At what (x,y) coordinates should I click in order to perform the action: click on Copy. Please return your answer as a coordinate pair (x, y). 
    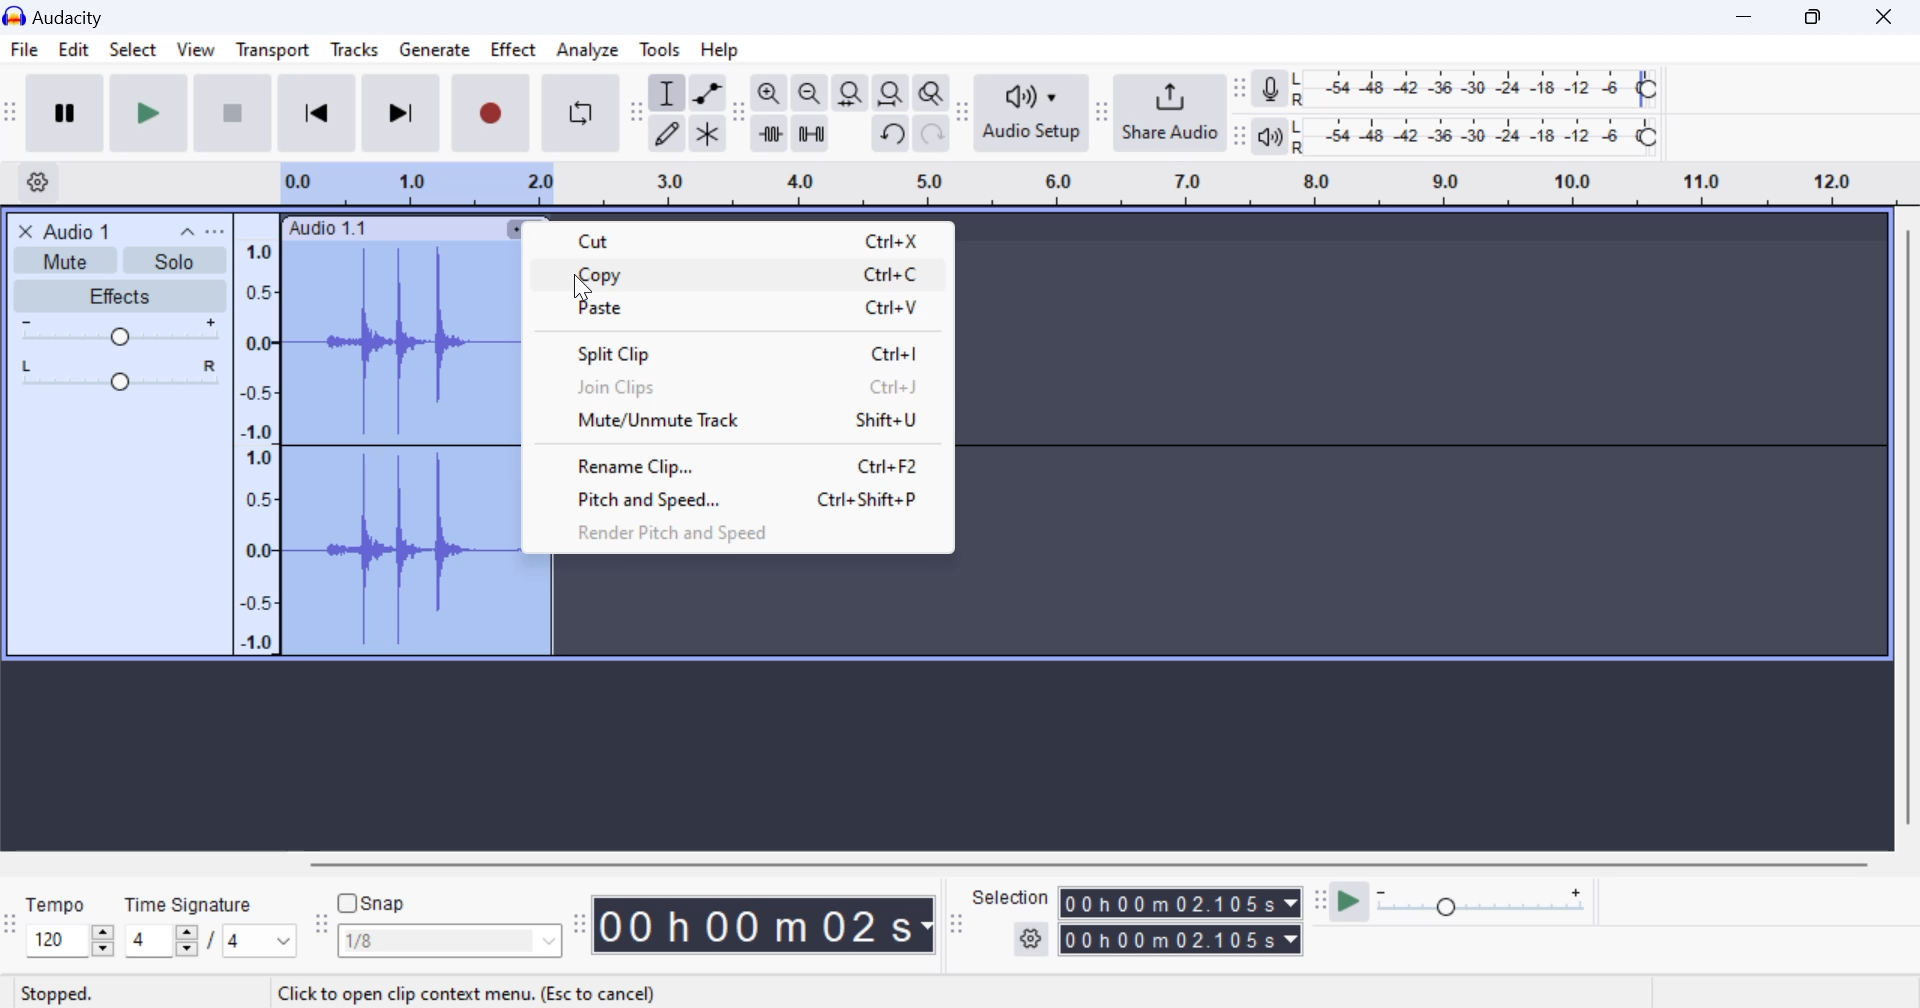
    Looking at the image, I should click on (736, 274).